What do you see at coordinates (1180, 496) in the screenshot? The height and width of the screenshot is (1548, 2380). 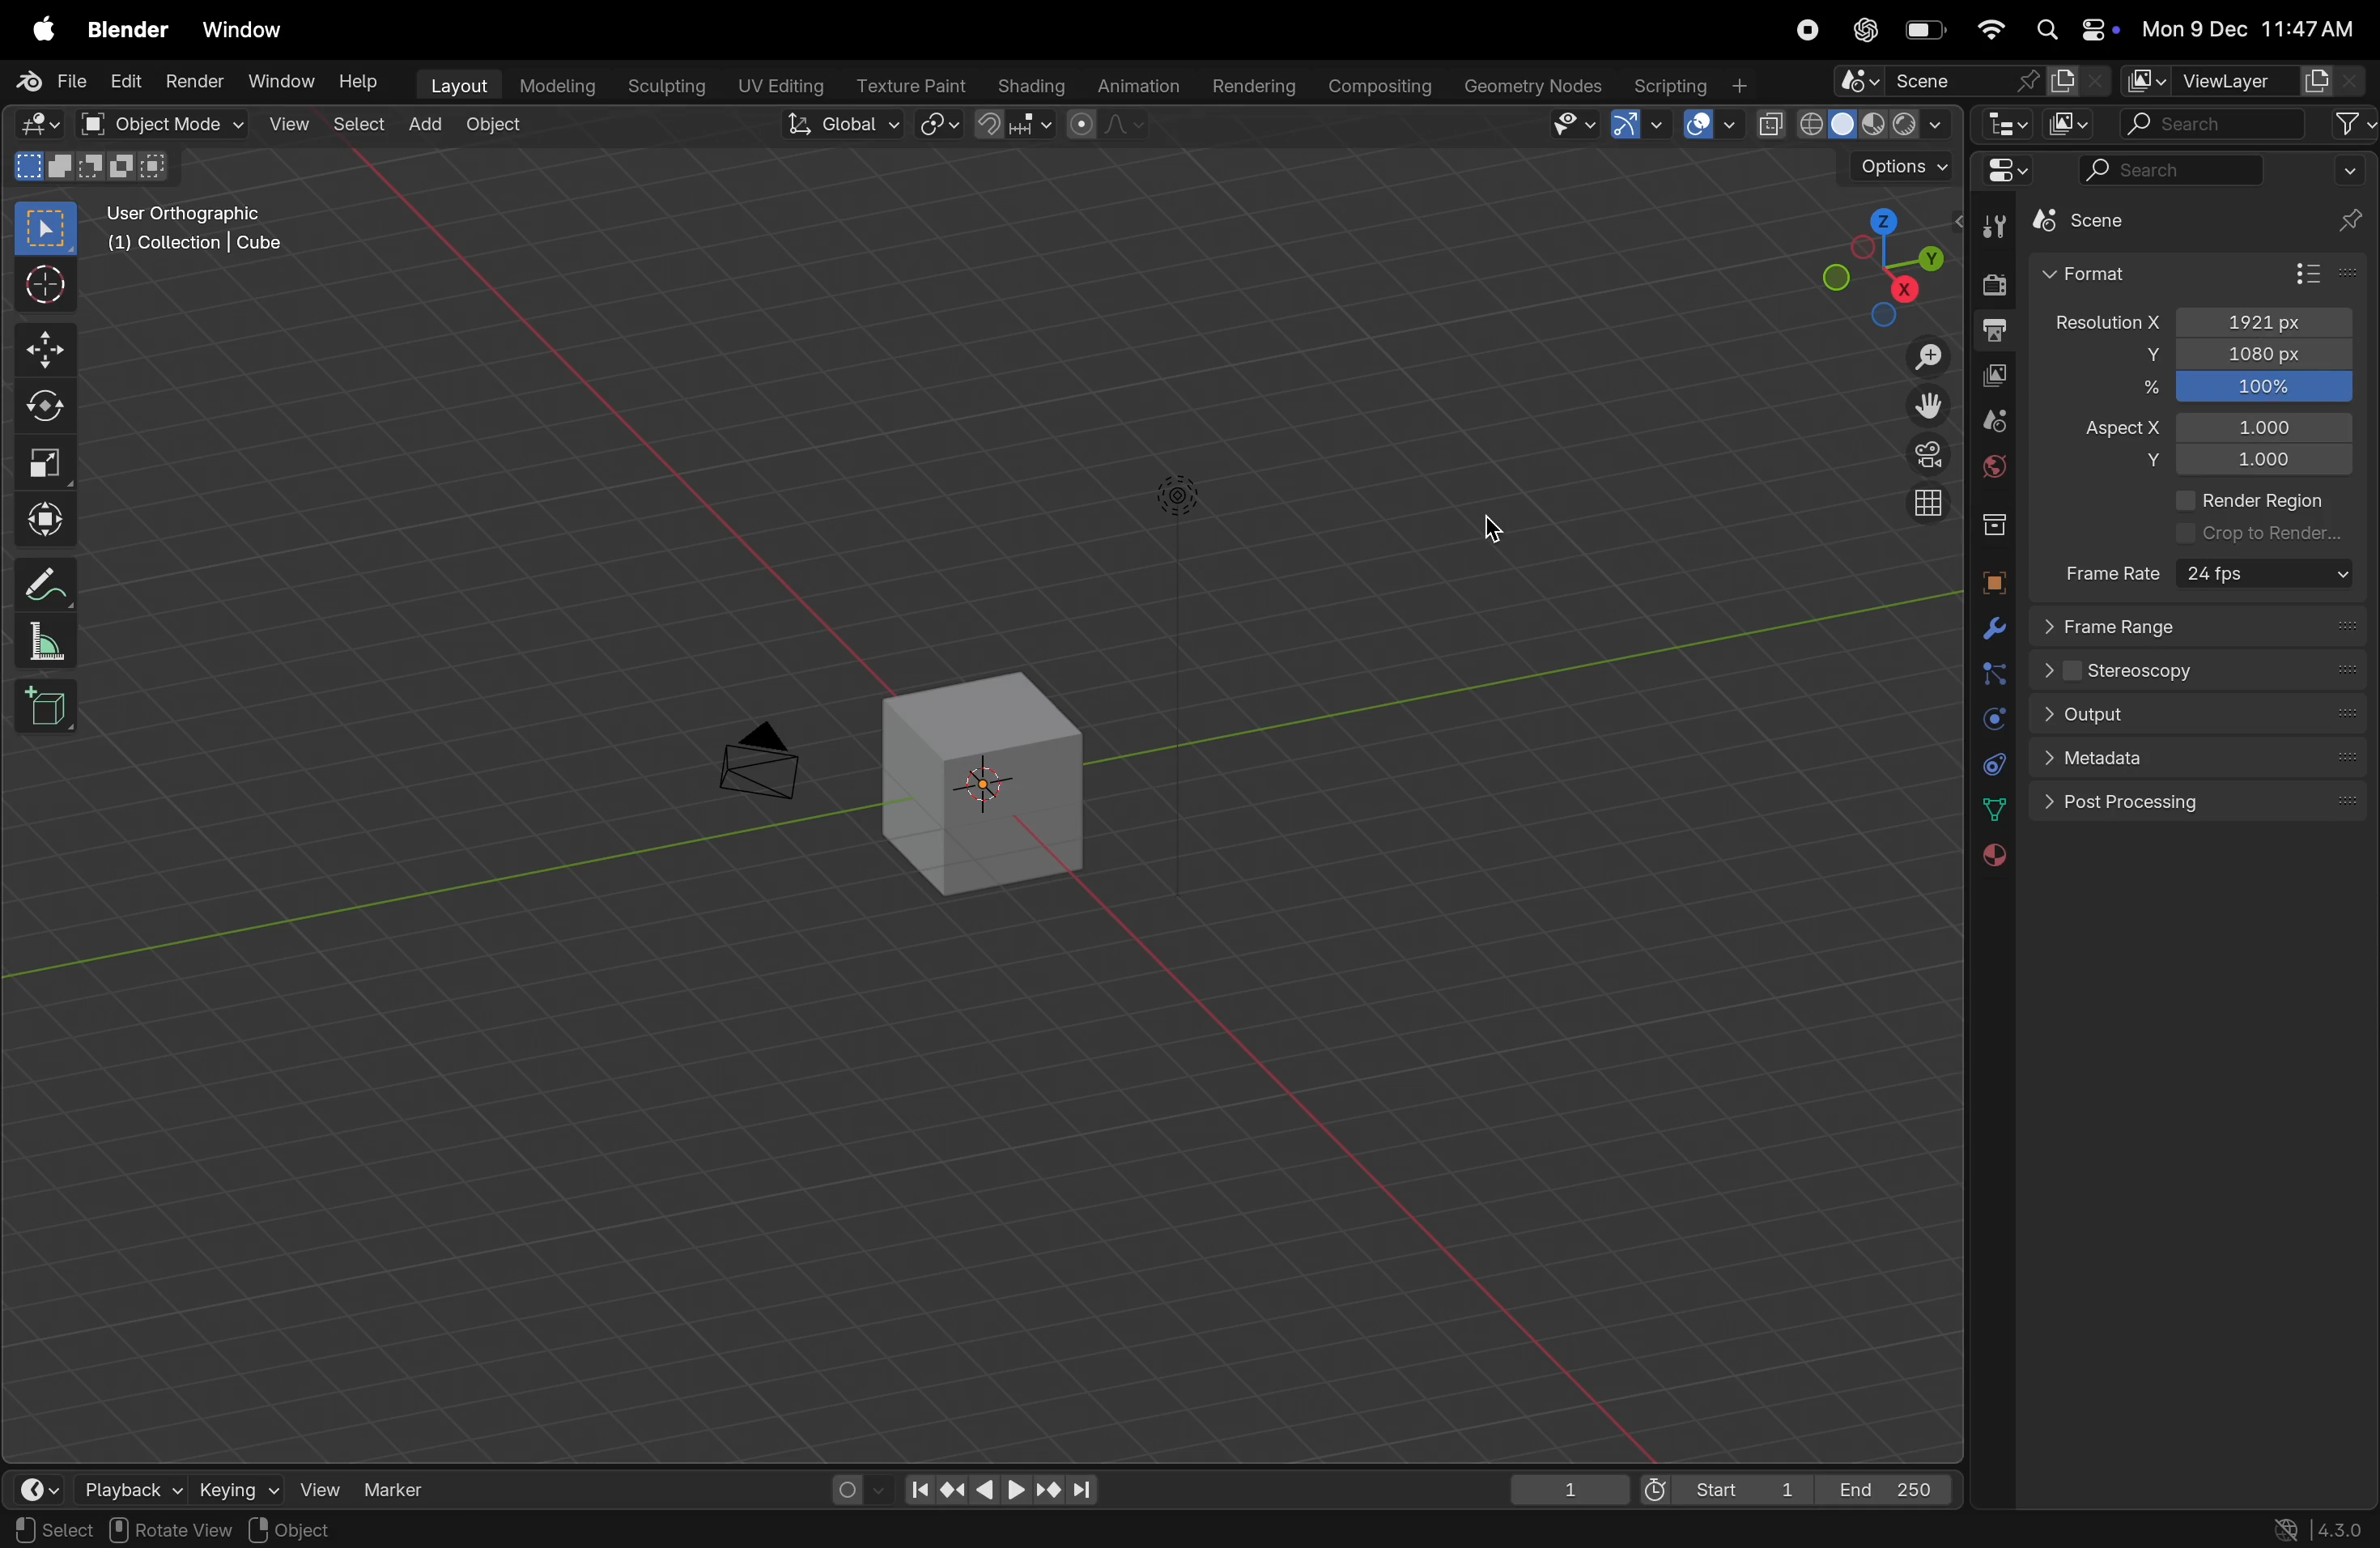 I see `light` at bounding box center [1180, 496].